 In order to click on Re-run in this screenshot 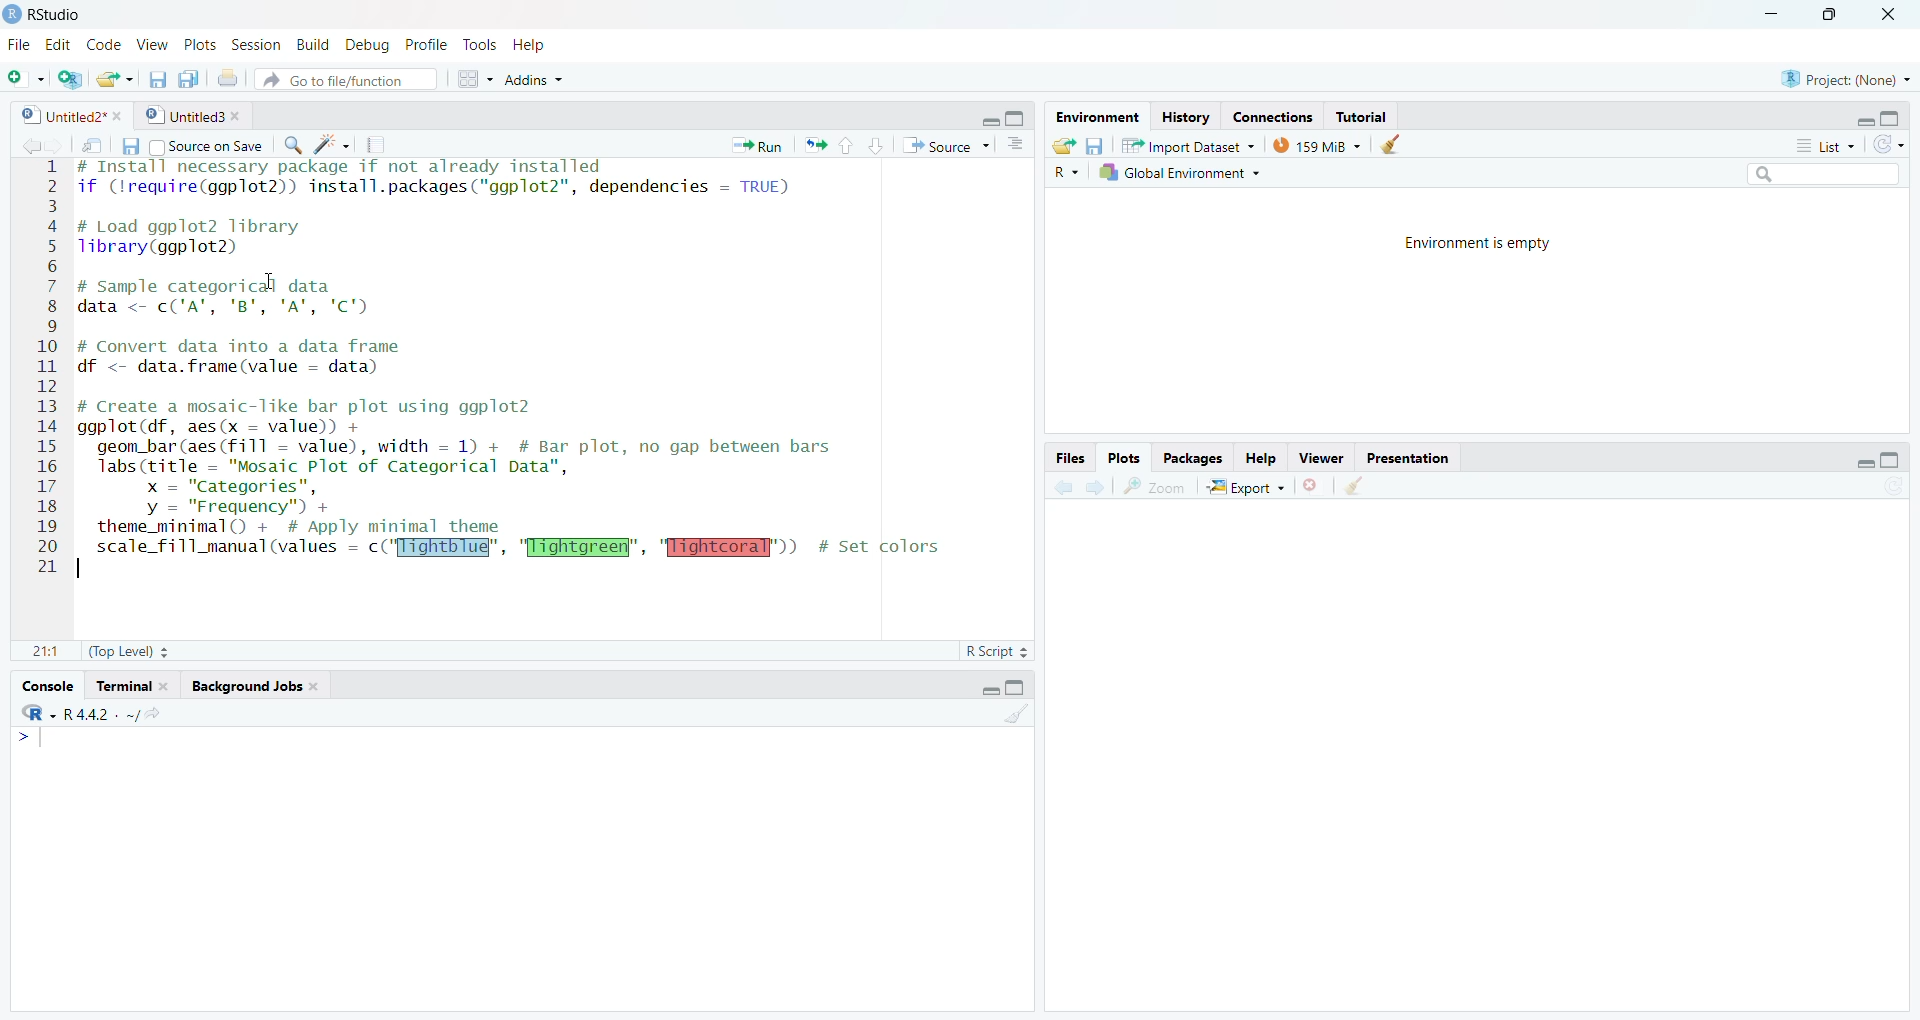, I will do `click(814, 146)`.